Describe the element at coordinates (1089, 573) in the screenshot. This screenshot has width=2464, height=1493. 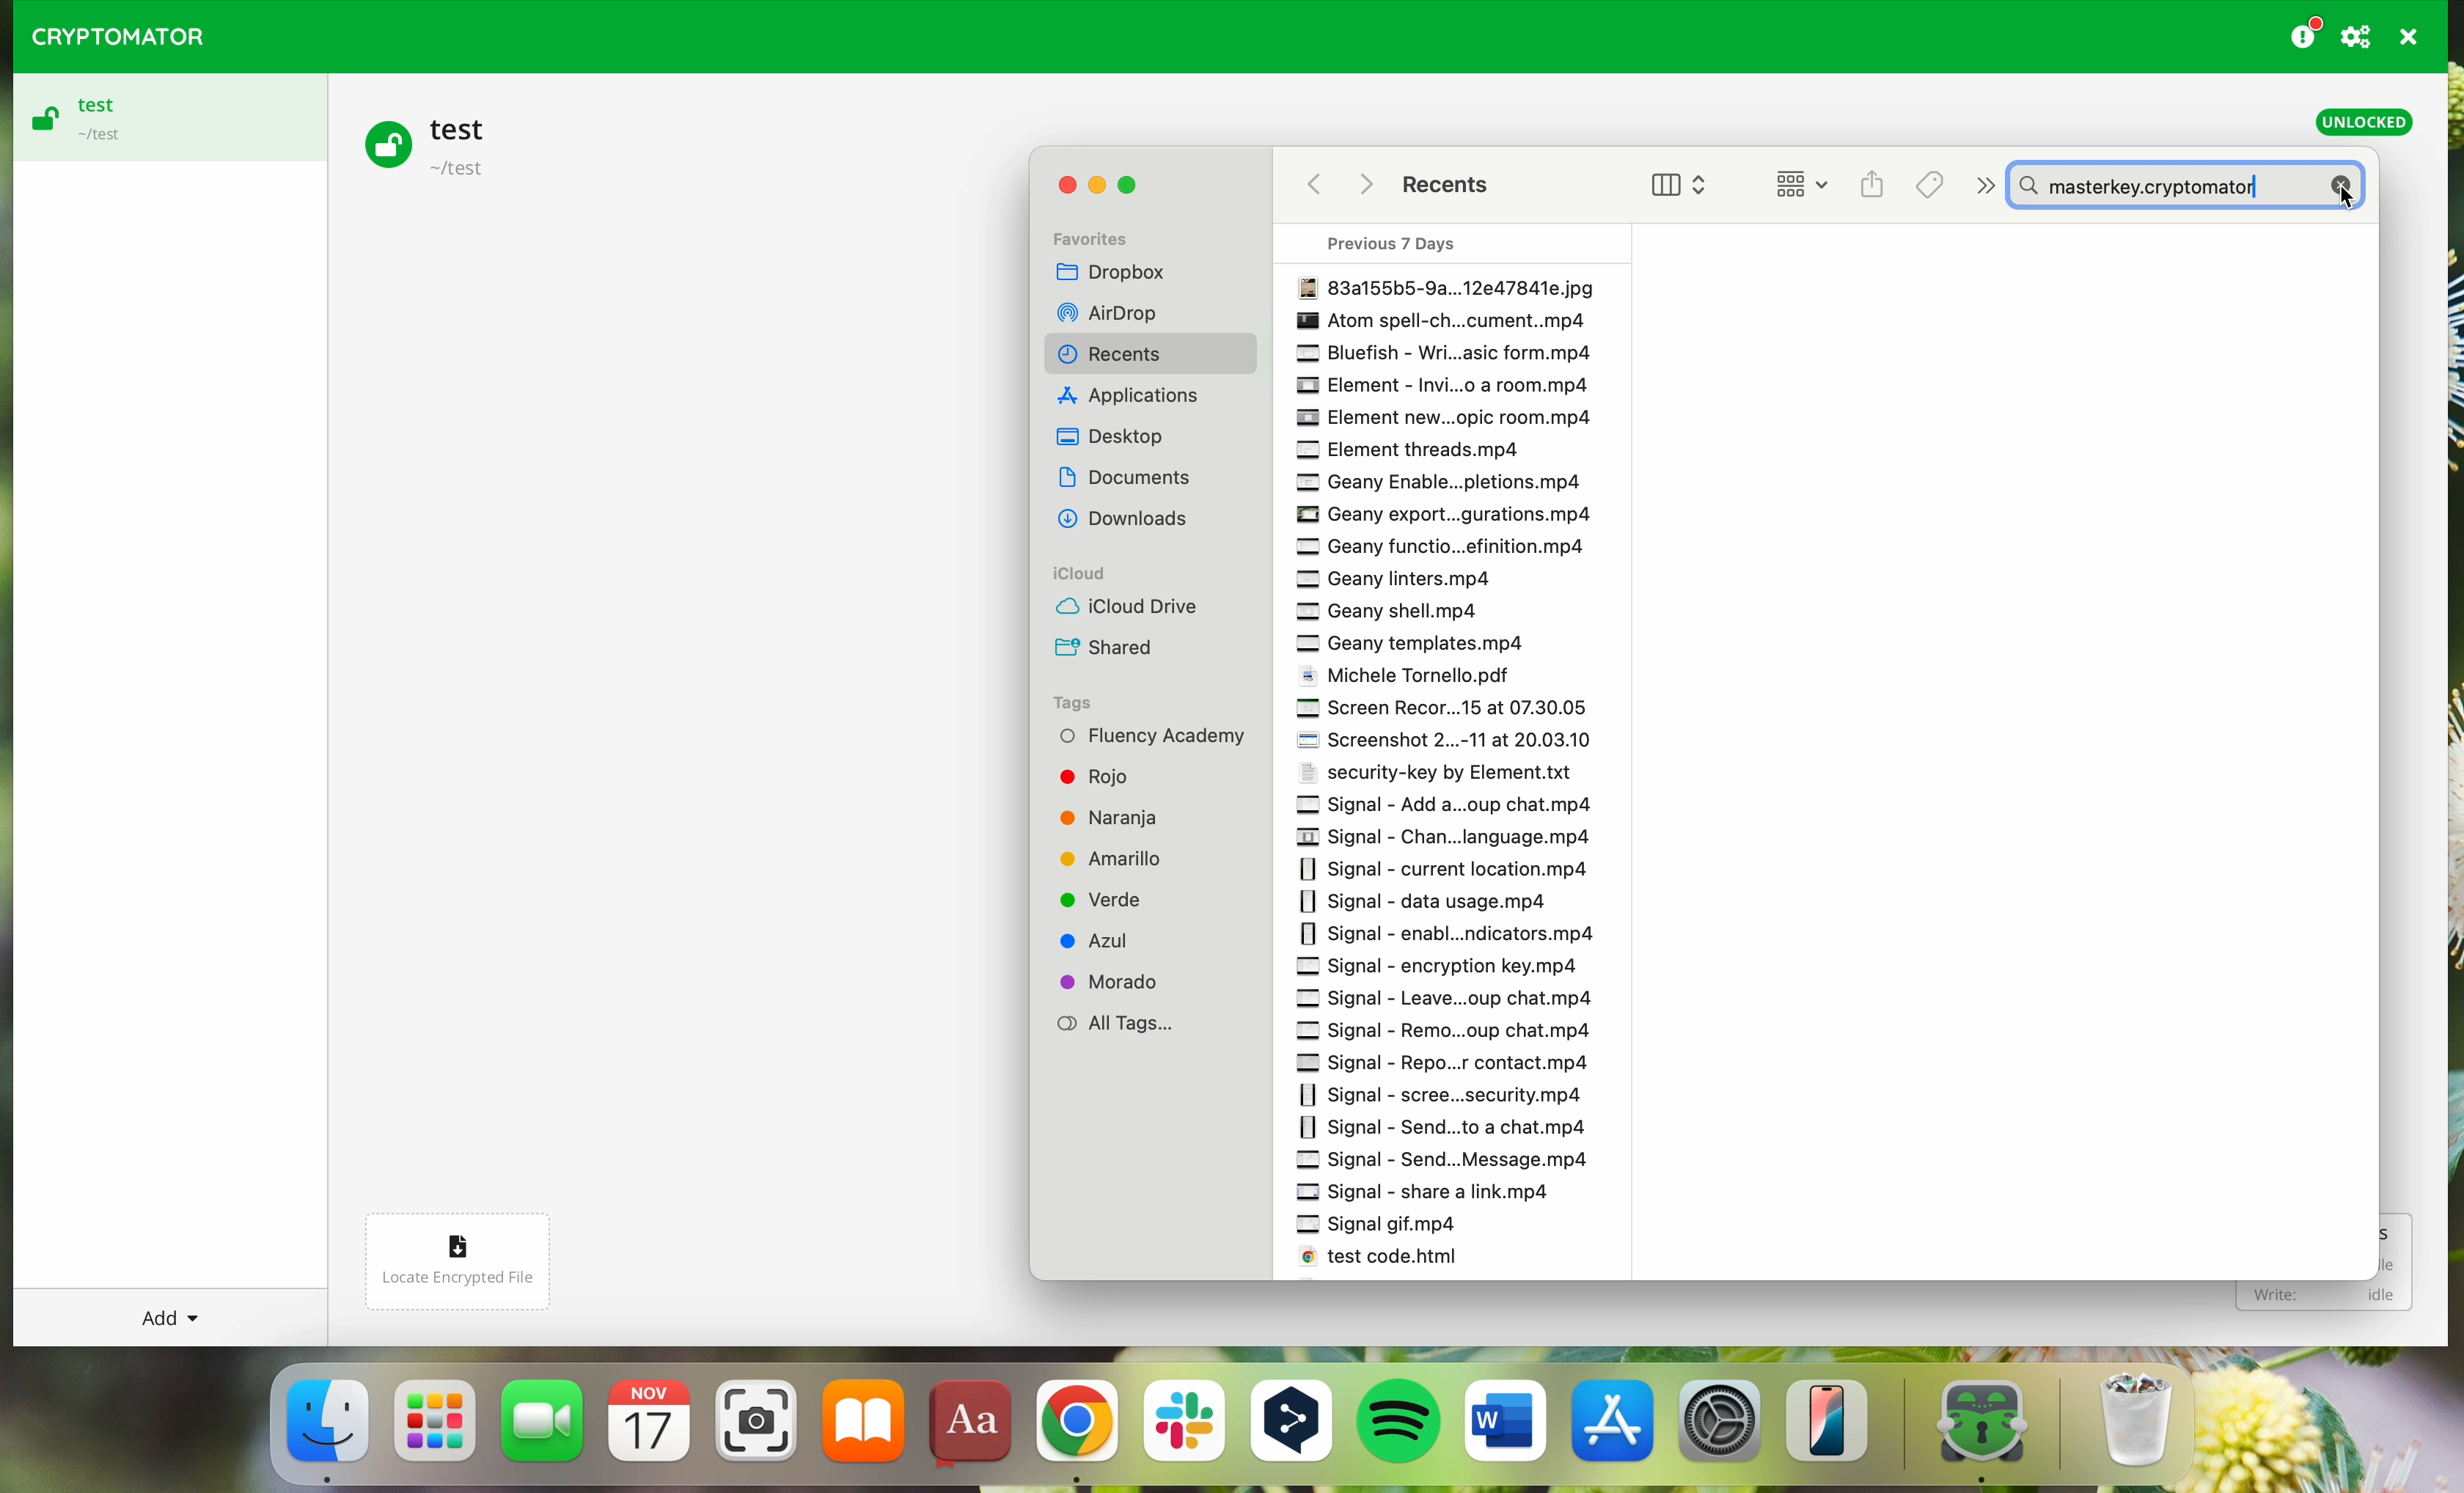
I see `iCloud` at that location.